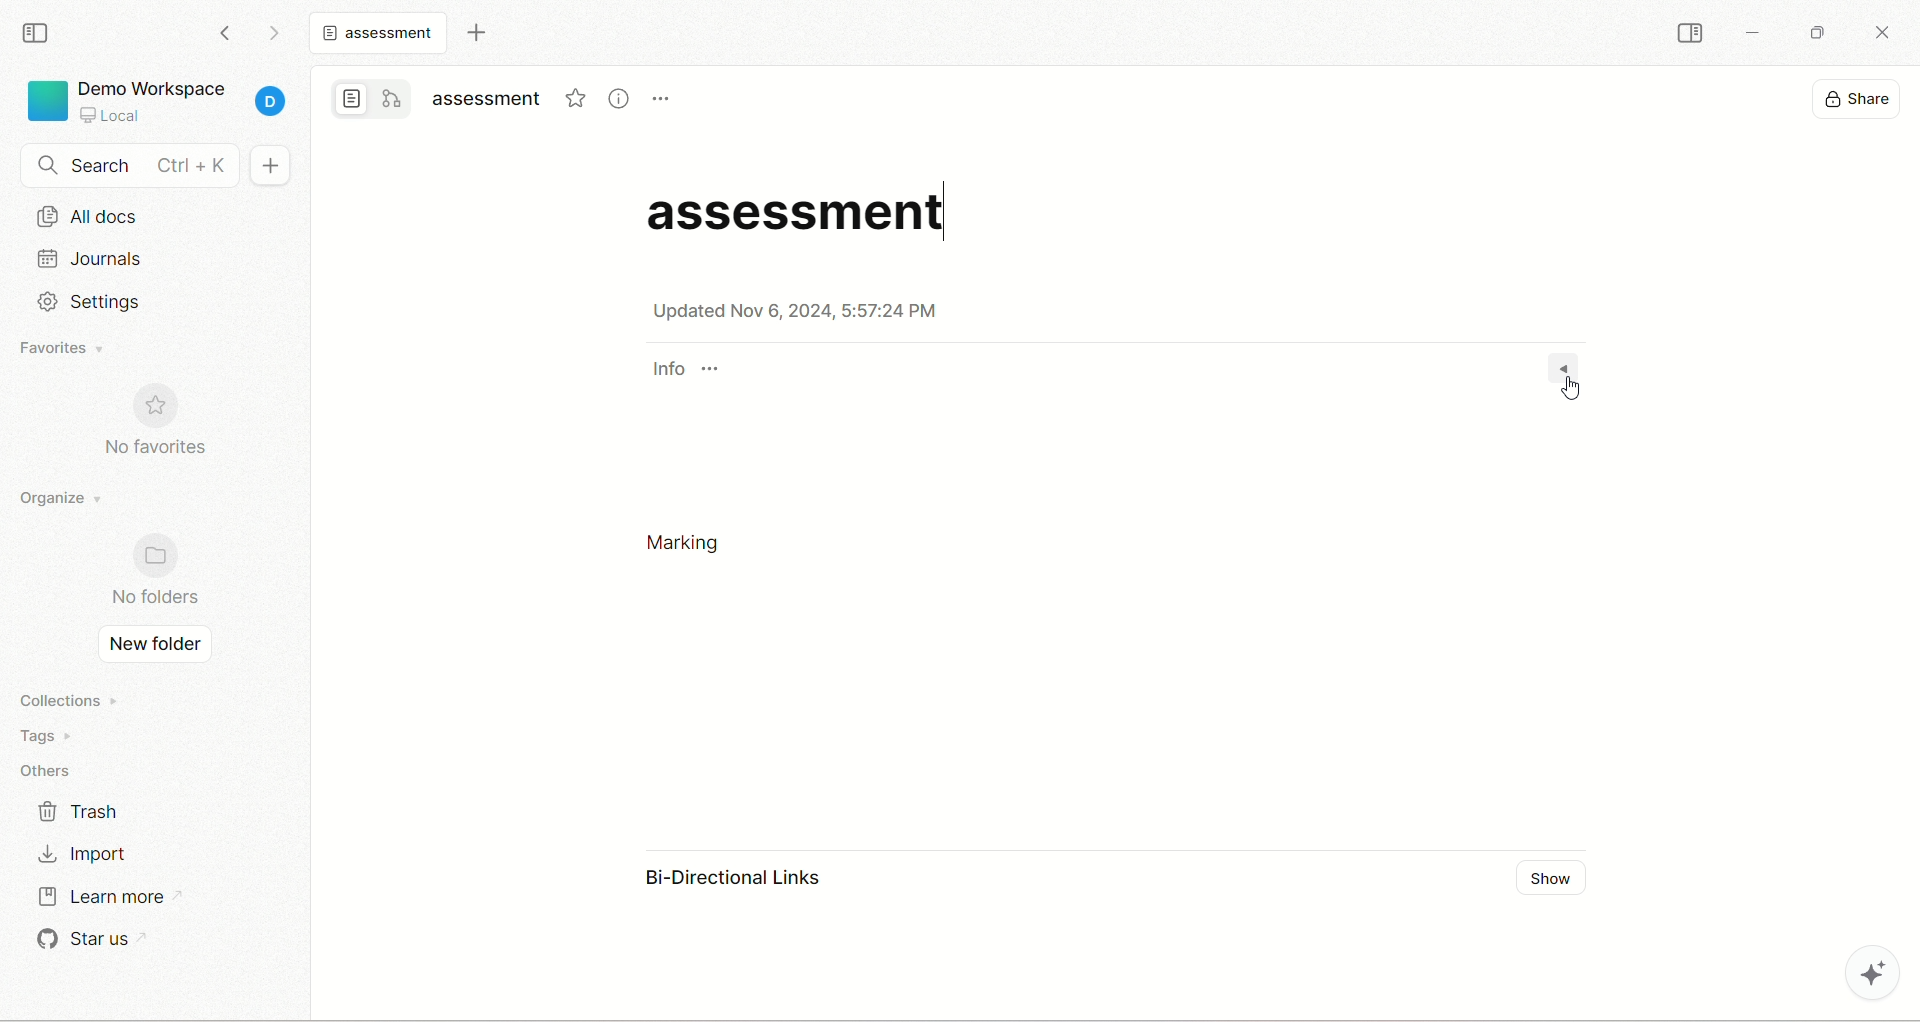 This screenshot has width=1920, height=1022. Describe the element at coordinates (155, 408) in the screenshot. I see `icon` at that location.